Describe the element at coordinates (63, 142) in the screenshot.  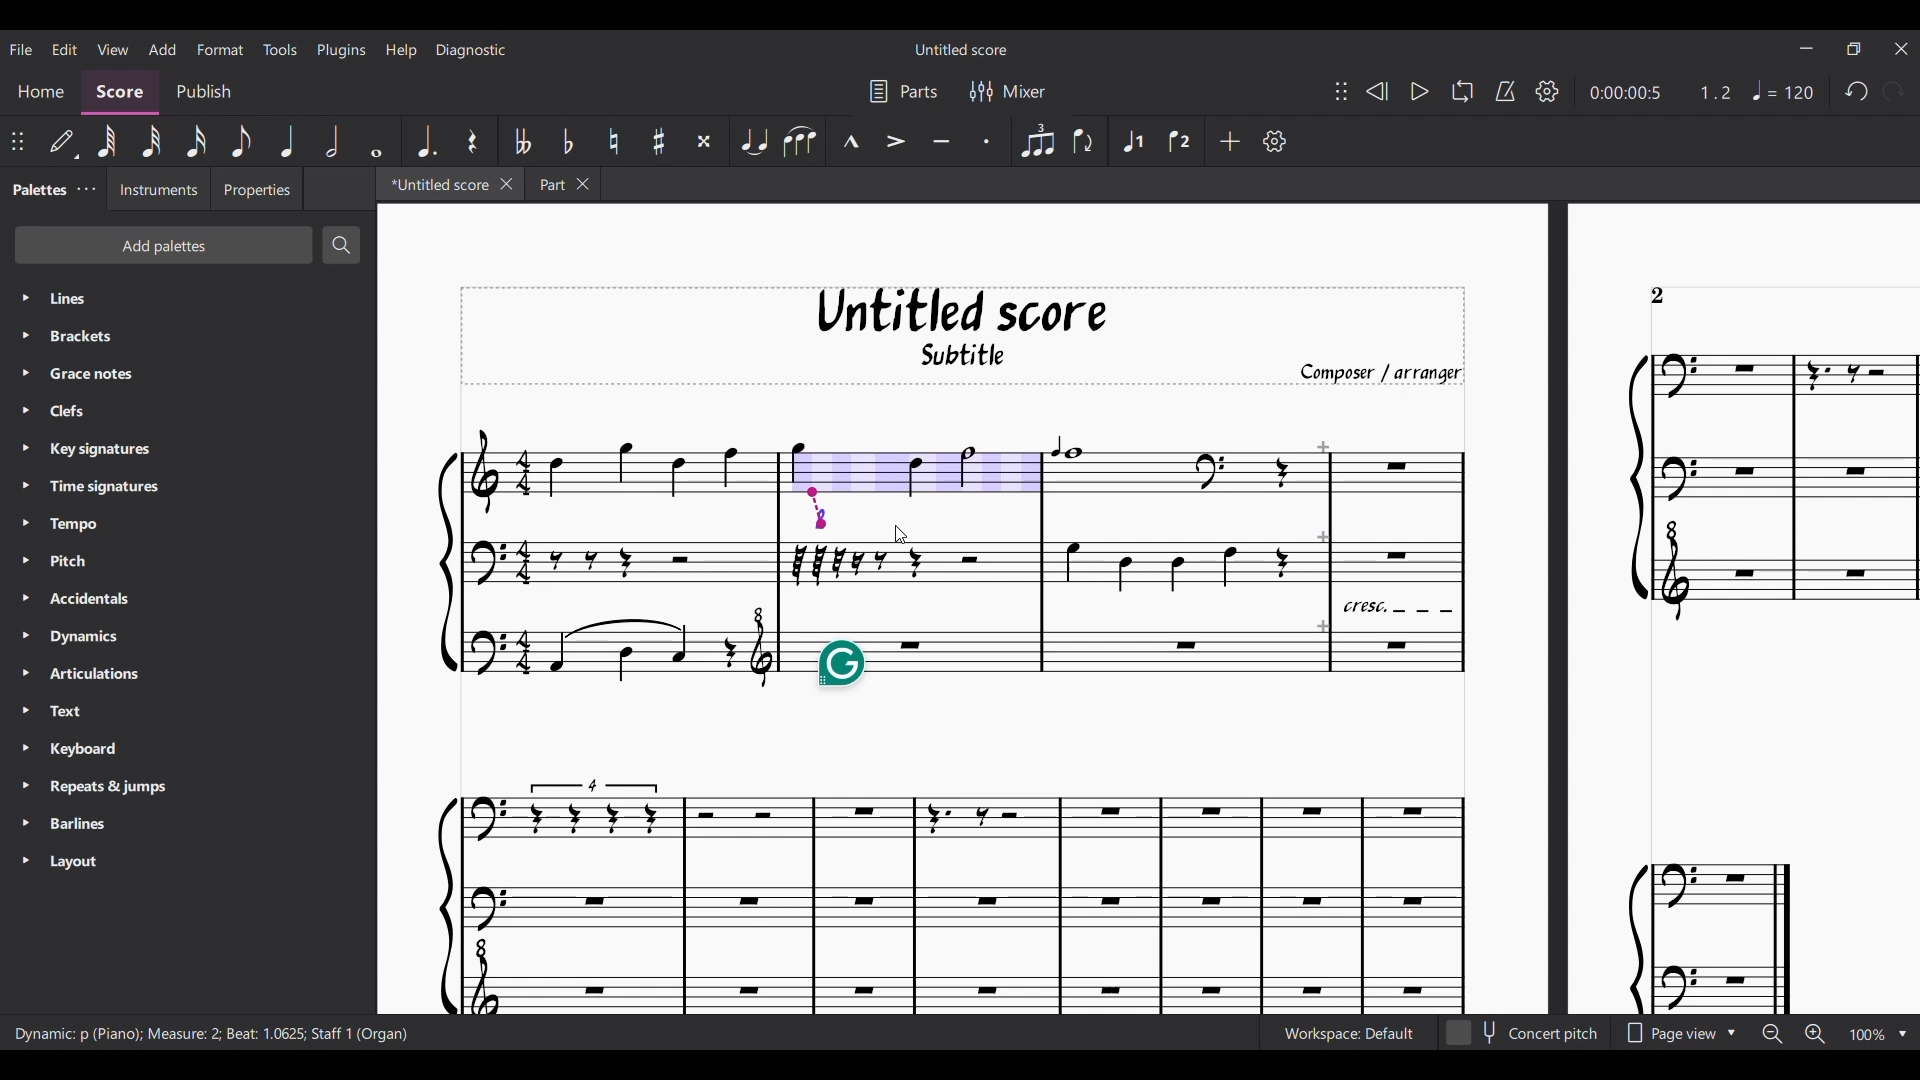
I see `Default` at that location.